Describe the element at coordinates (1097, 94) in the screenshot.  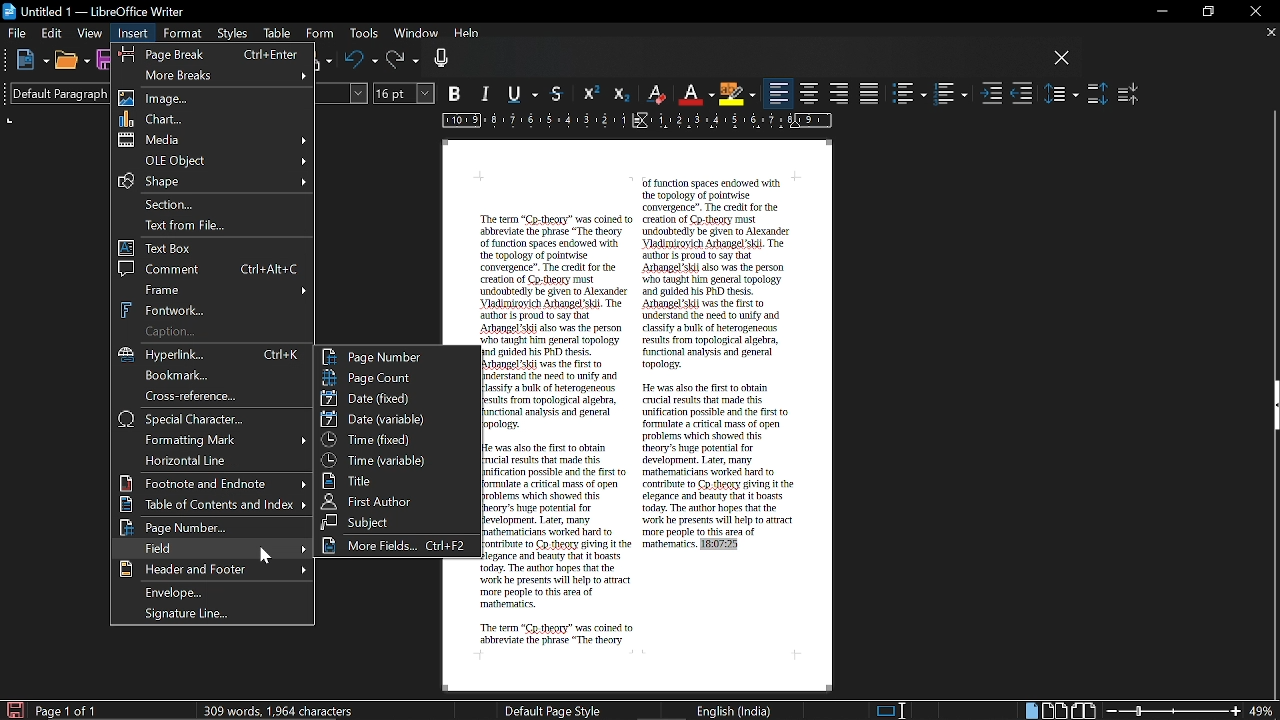
I see `Increase paragraph spacing` at that location.